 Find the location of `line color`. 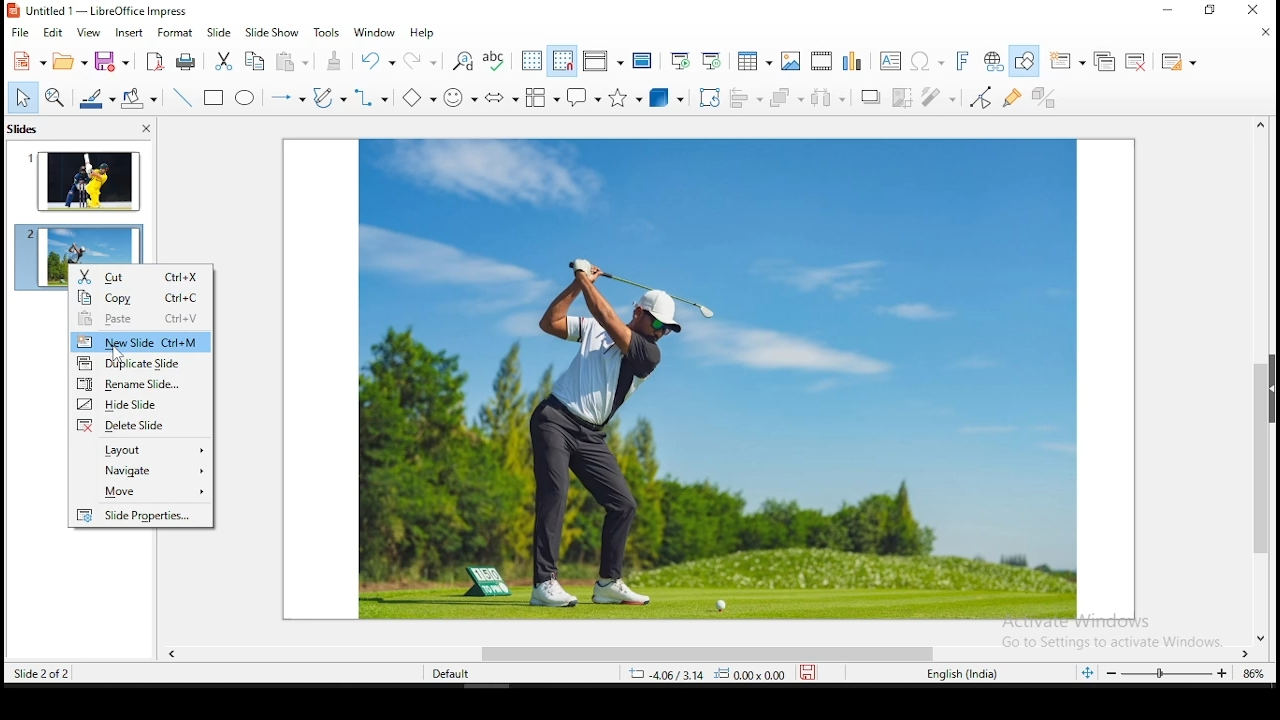

line color is located at coordinates (95, 99).